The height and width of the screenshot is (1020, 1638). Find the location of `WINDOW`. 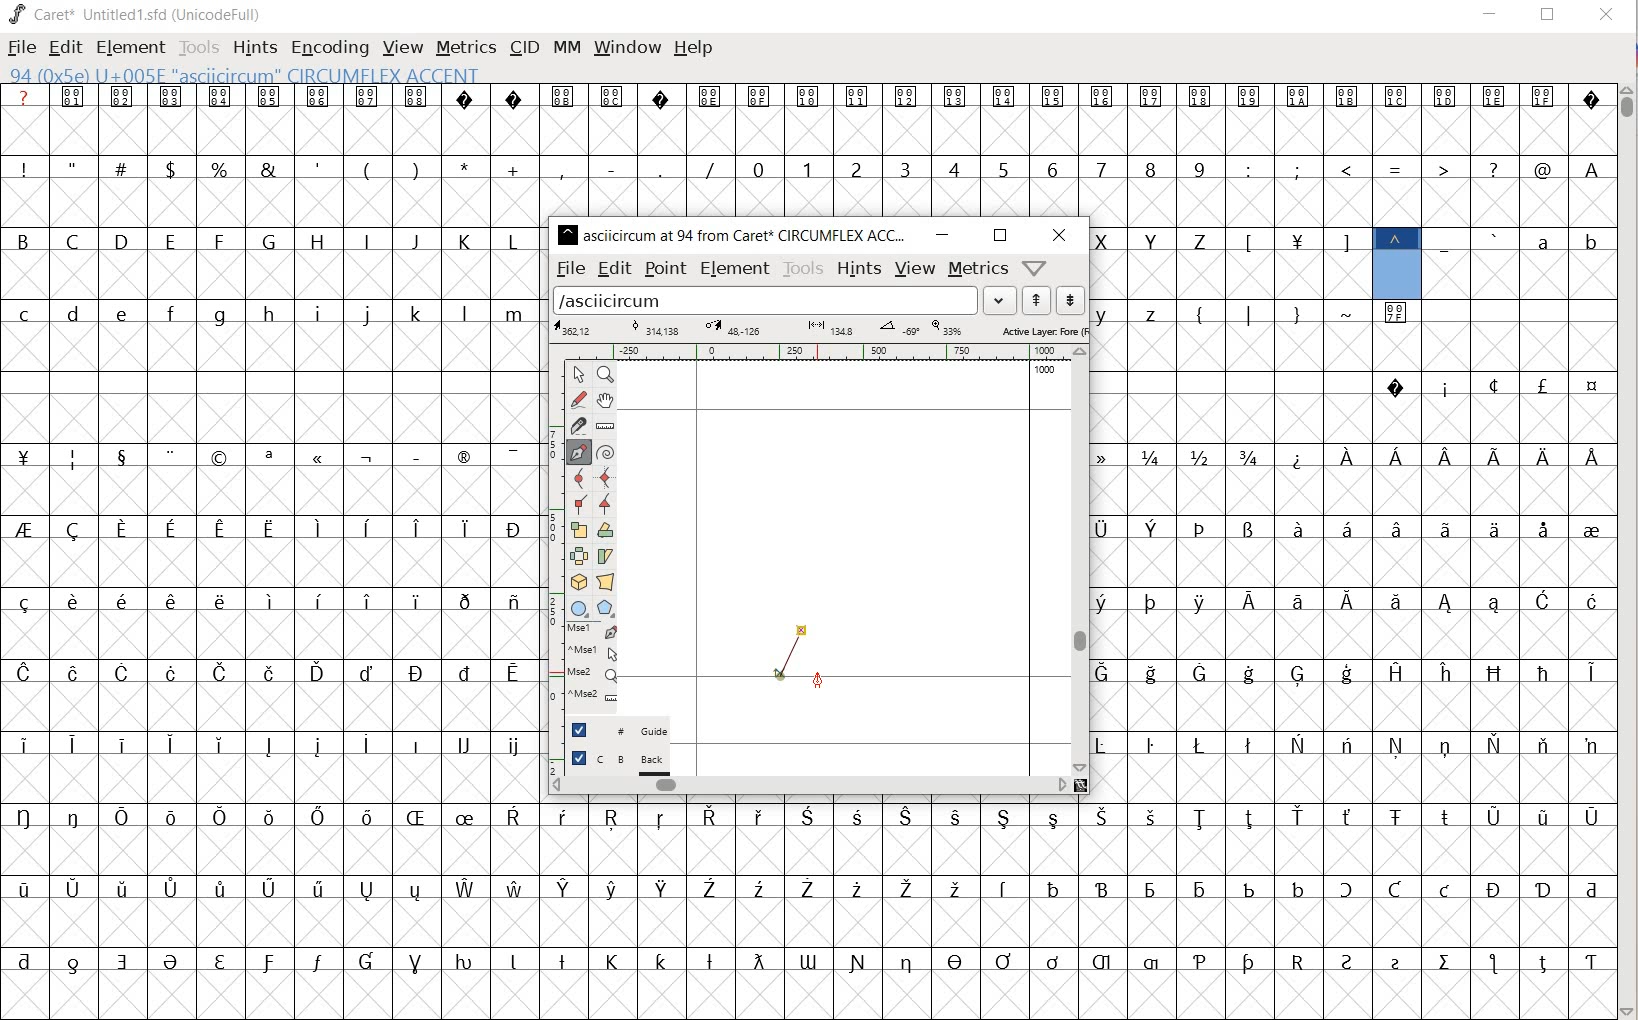

WINDOW is located at coordinates (625, 46).